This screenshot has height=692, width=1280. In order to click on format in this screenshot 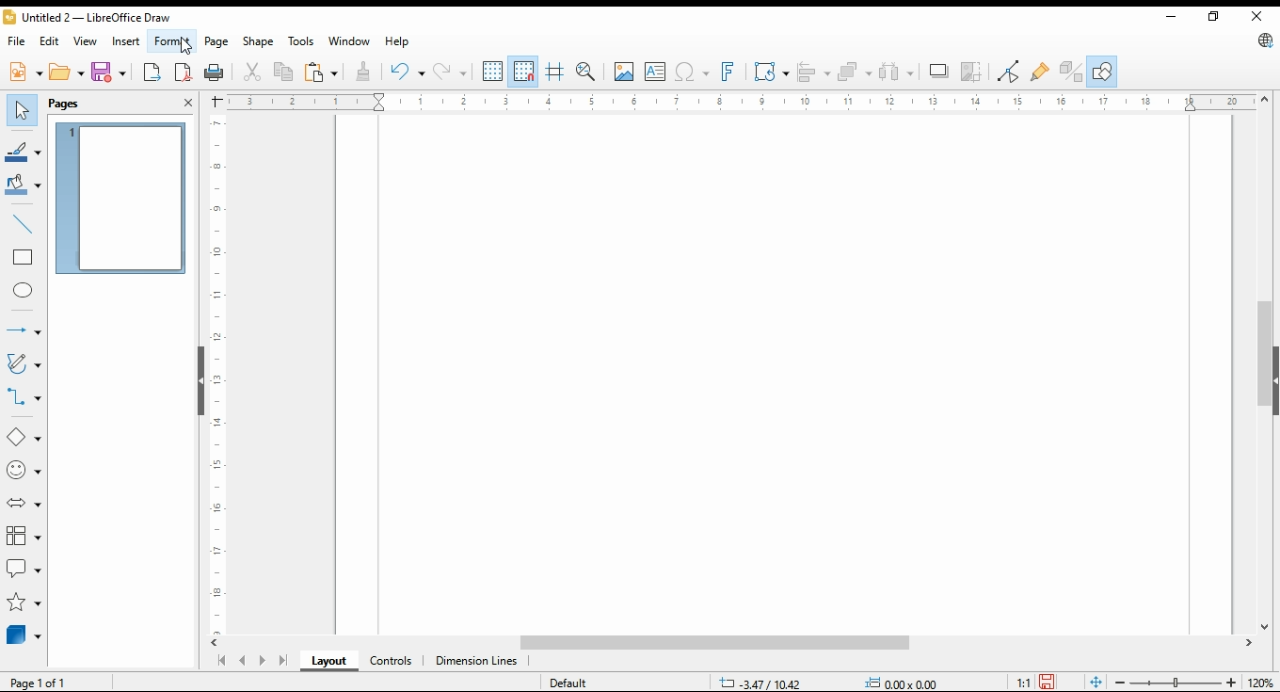, I will do `click(174, 43)`.